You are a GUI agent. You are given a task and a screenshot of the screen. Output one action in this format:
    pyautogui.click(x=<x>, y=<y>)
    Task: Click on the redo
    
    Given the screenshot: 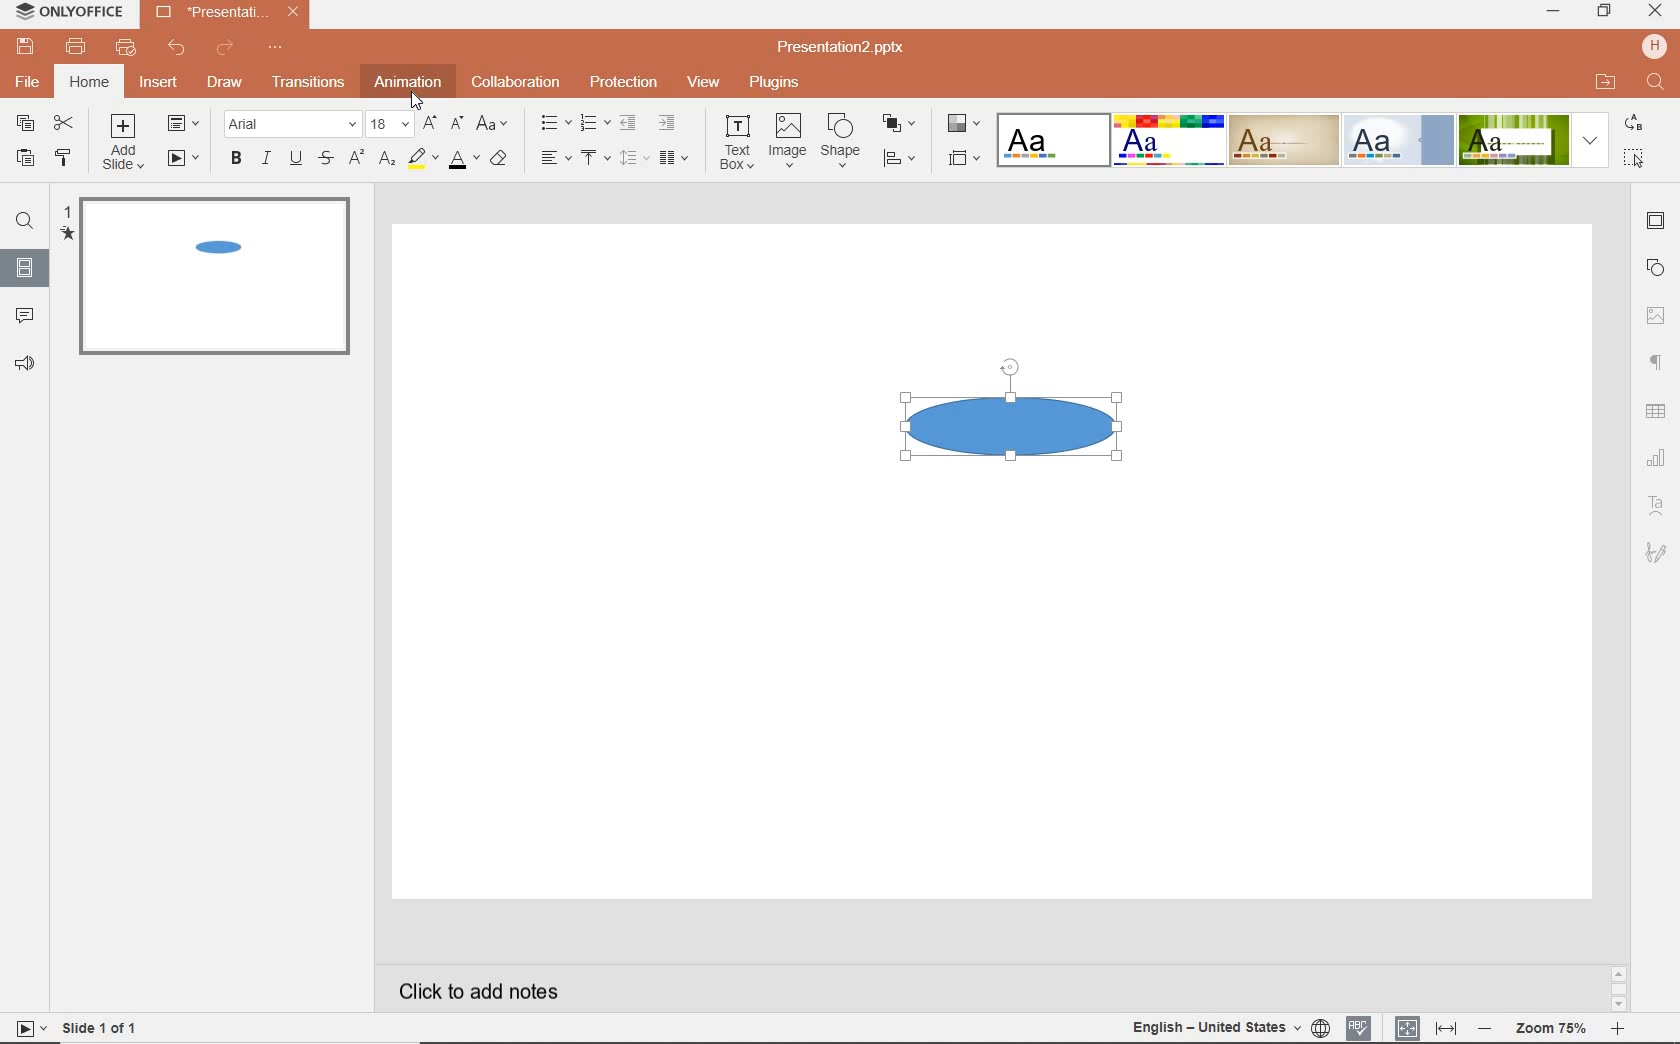 What is the action you would take?
    pyautogui.click(x=226, y=49)
    